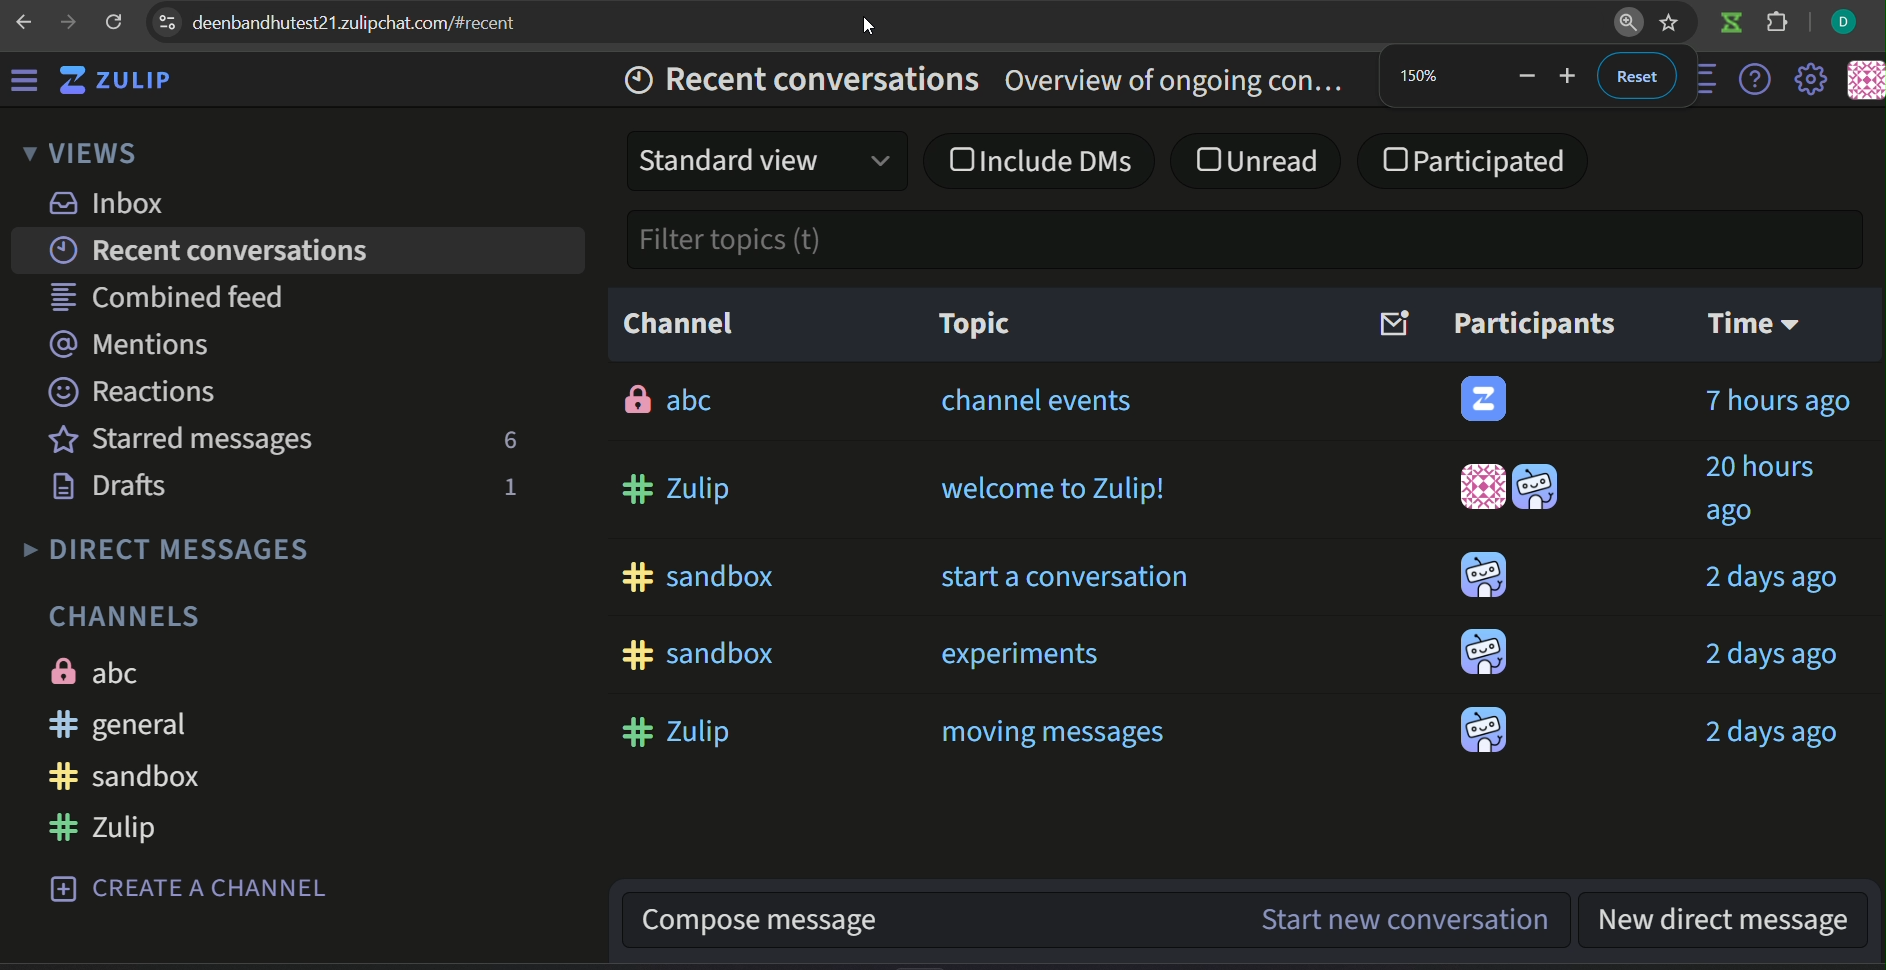 The height and width of the screenshot is (970, 1886). What do you see at coordinates (1056, 491) in the screenshot?
I see `welcome to zulip!` at bounding box center [1056, 491].